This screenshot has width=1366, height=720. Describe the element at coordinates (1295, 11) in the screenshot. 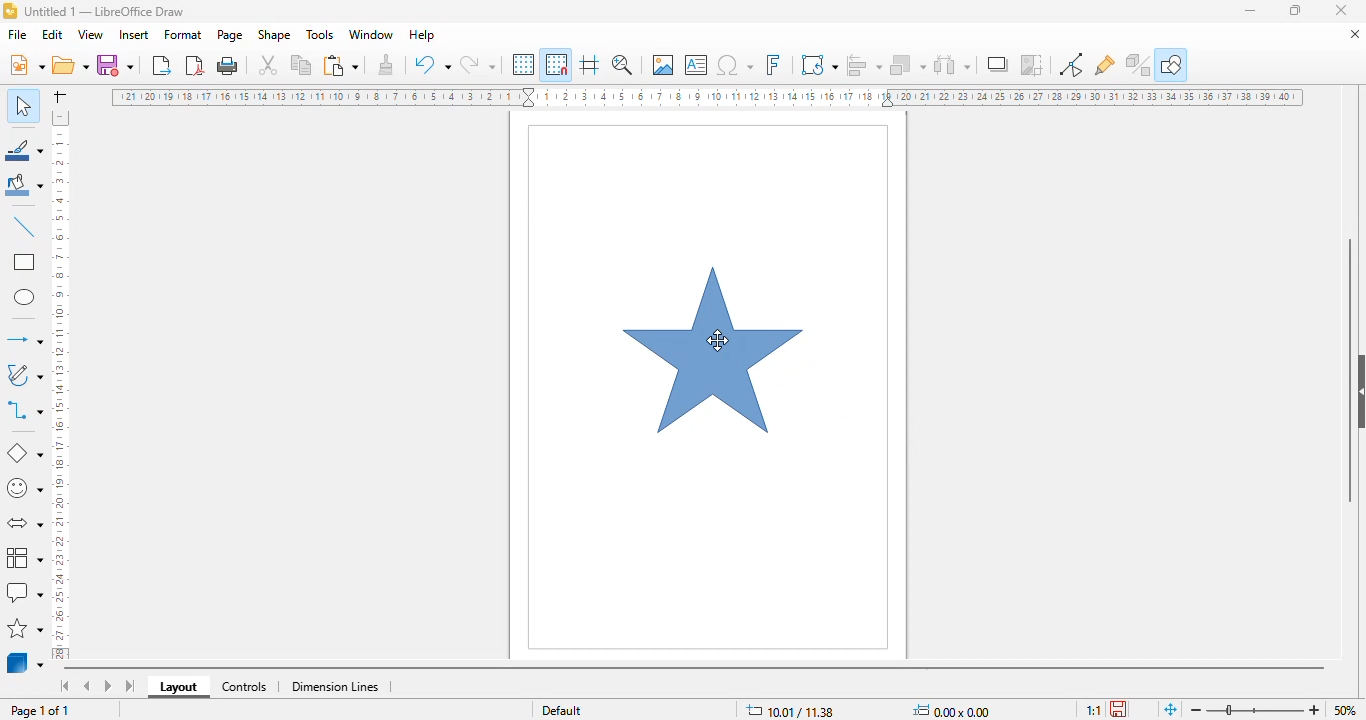

I see `maximize` at that location.